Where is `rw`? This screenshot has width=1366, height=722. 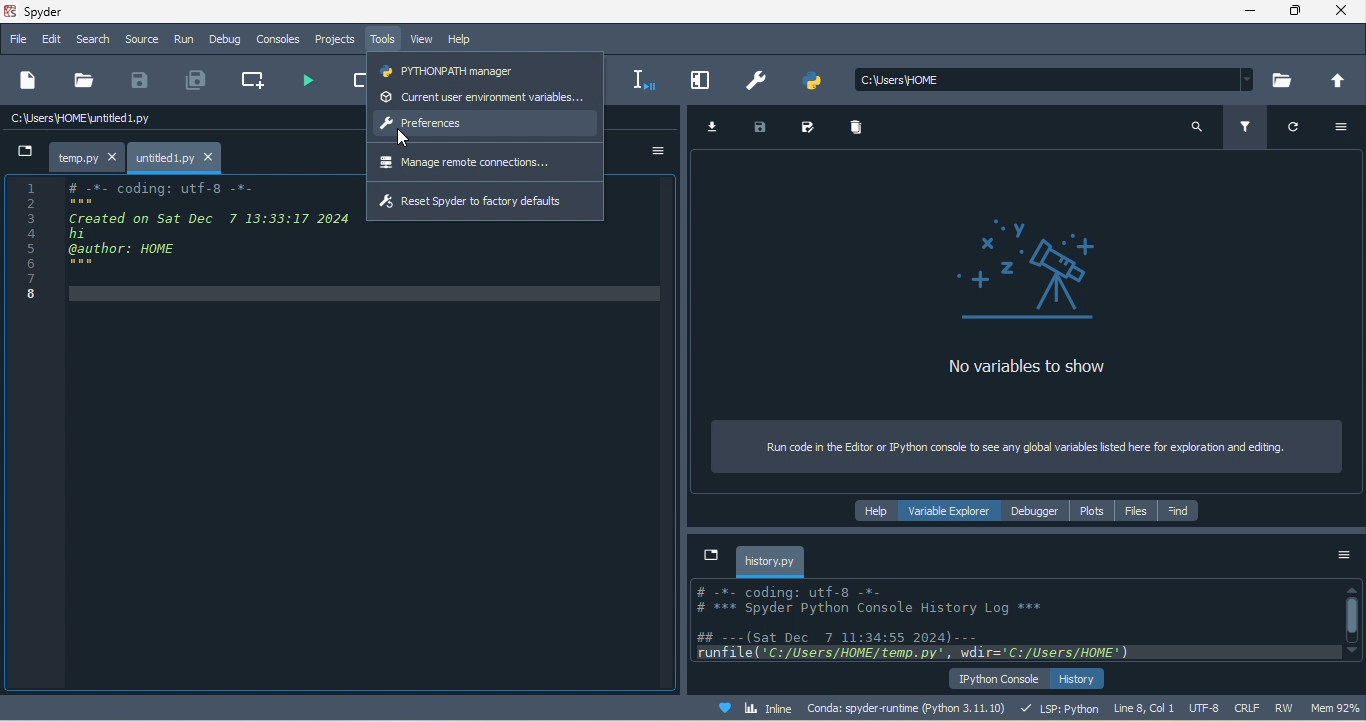
rw is located at coordinates (1286, 707).